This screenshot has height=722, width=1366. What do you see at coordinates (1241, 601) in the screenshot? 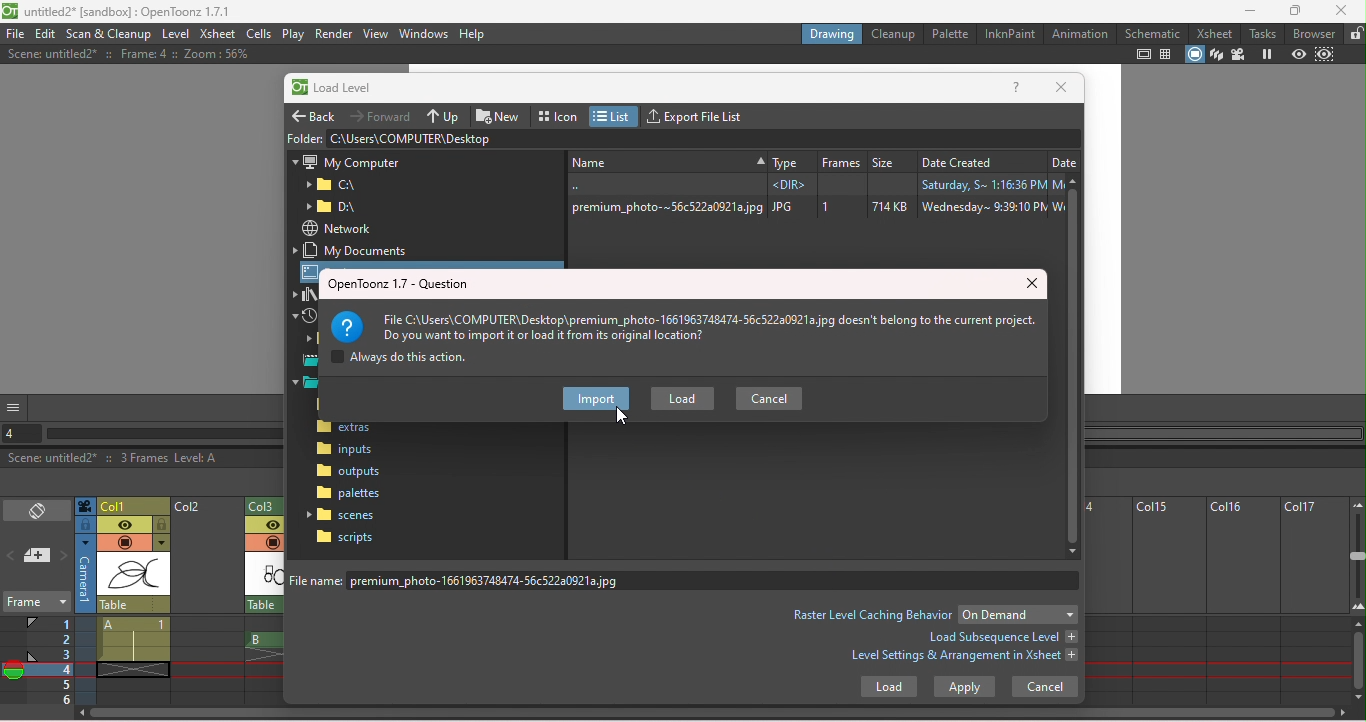
I see `Column 16` at bounding box center [1241, 601].